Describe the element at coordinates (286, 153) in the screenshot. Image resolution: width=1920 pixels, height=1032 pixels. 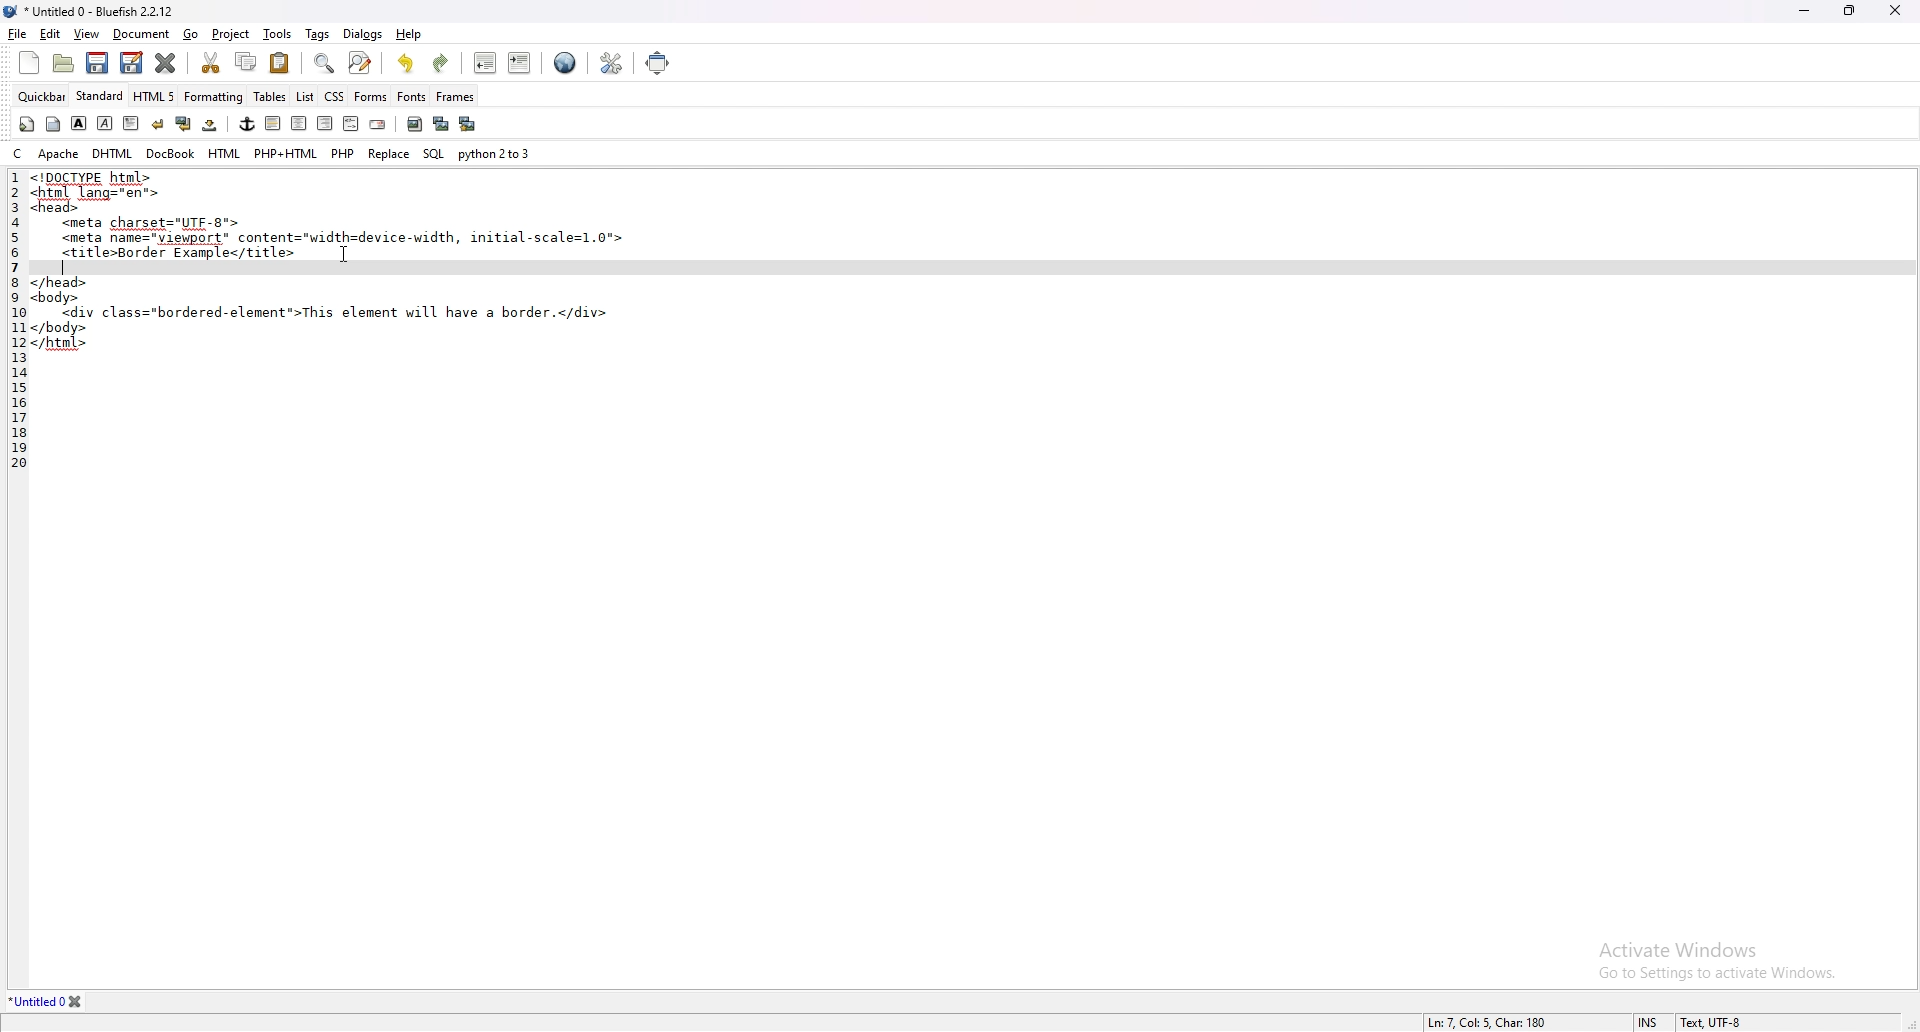
I see `php+html` at that location.